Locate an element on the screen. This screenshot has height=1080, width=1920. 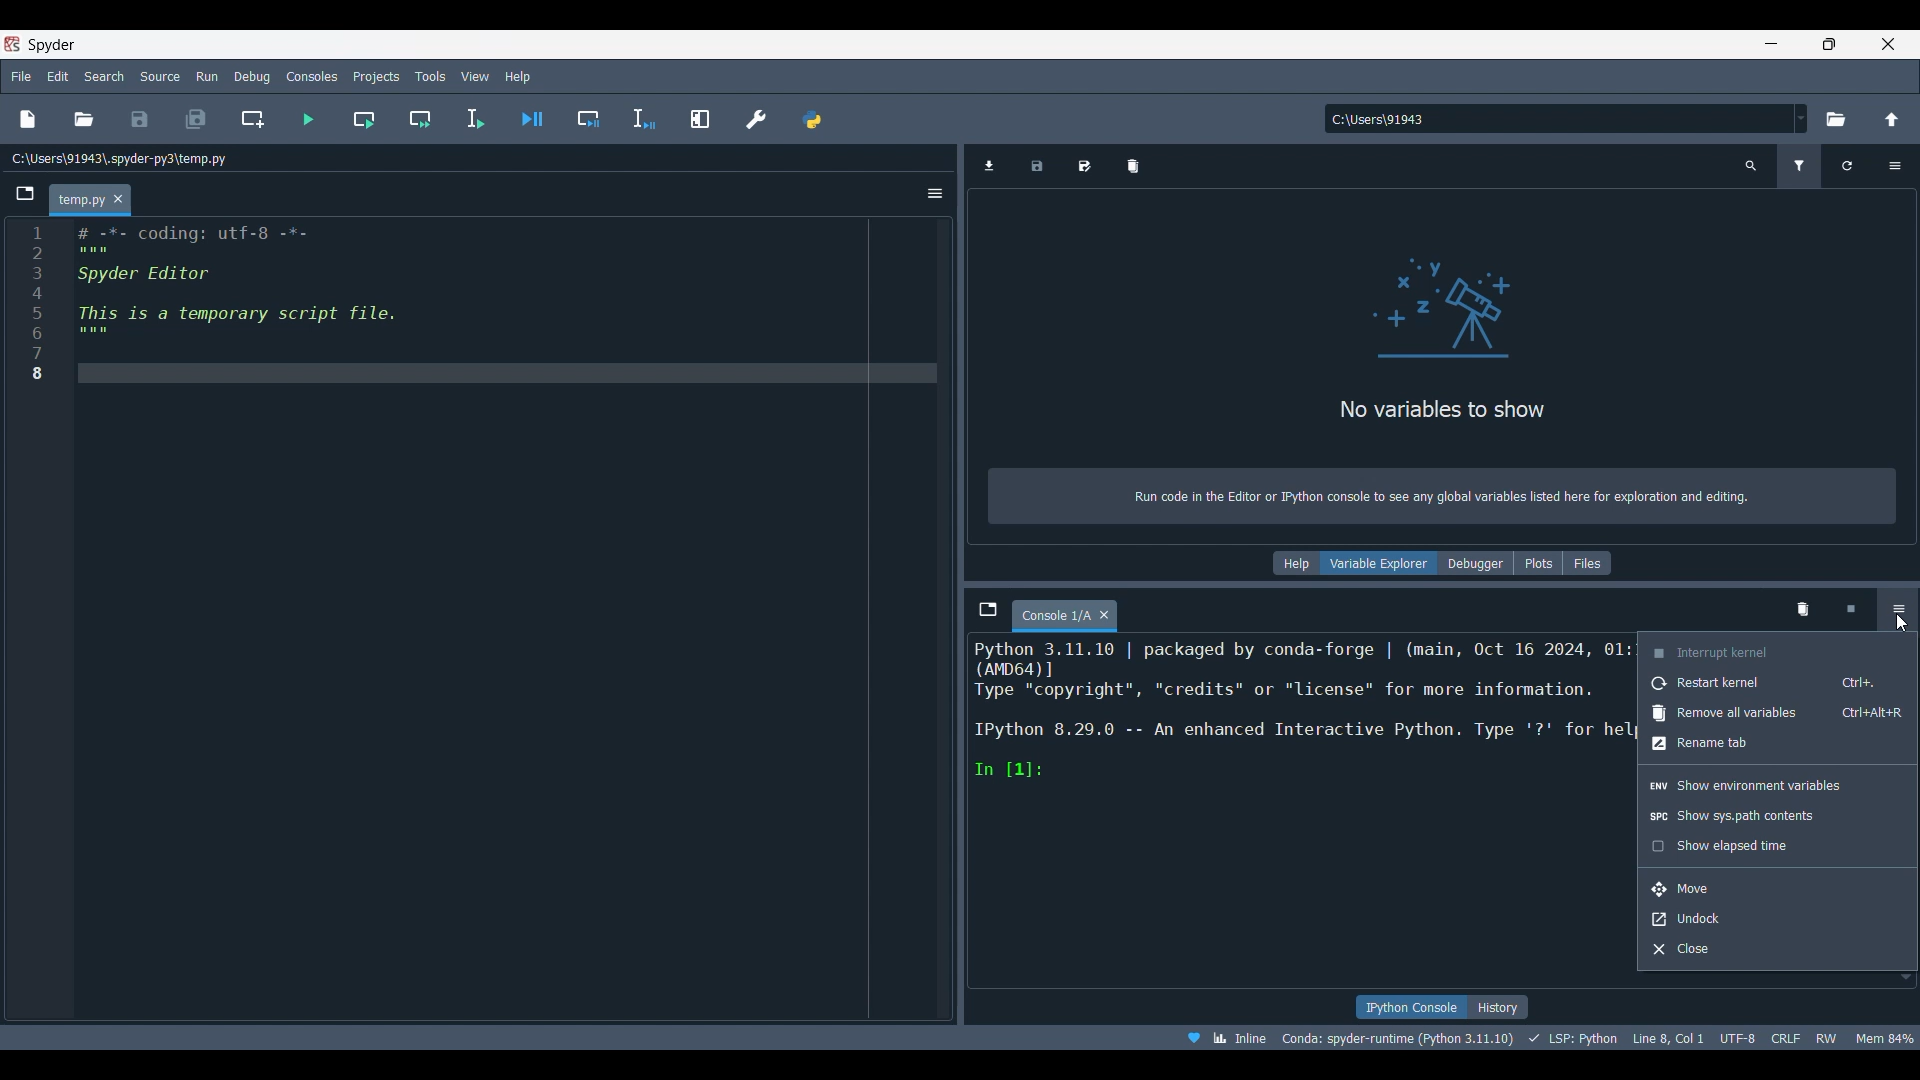
Browse tabs is located at coordinates (25, 193).